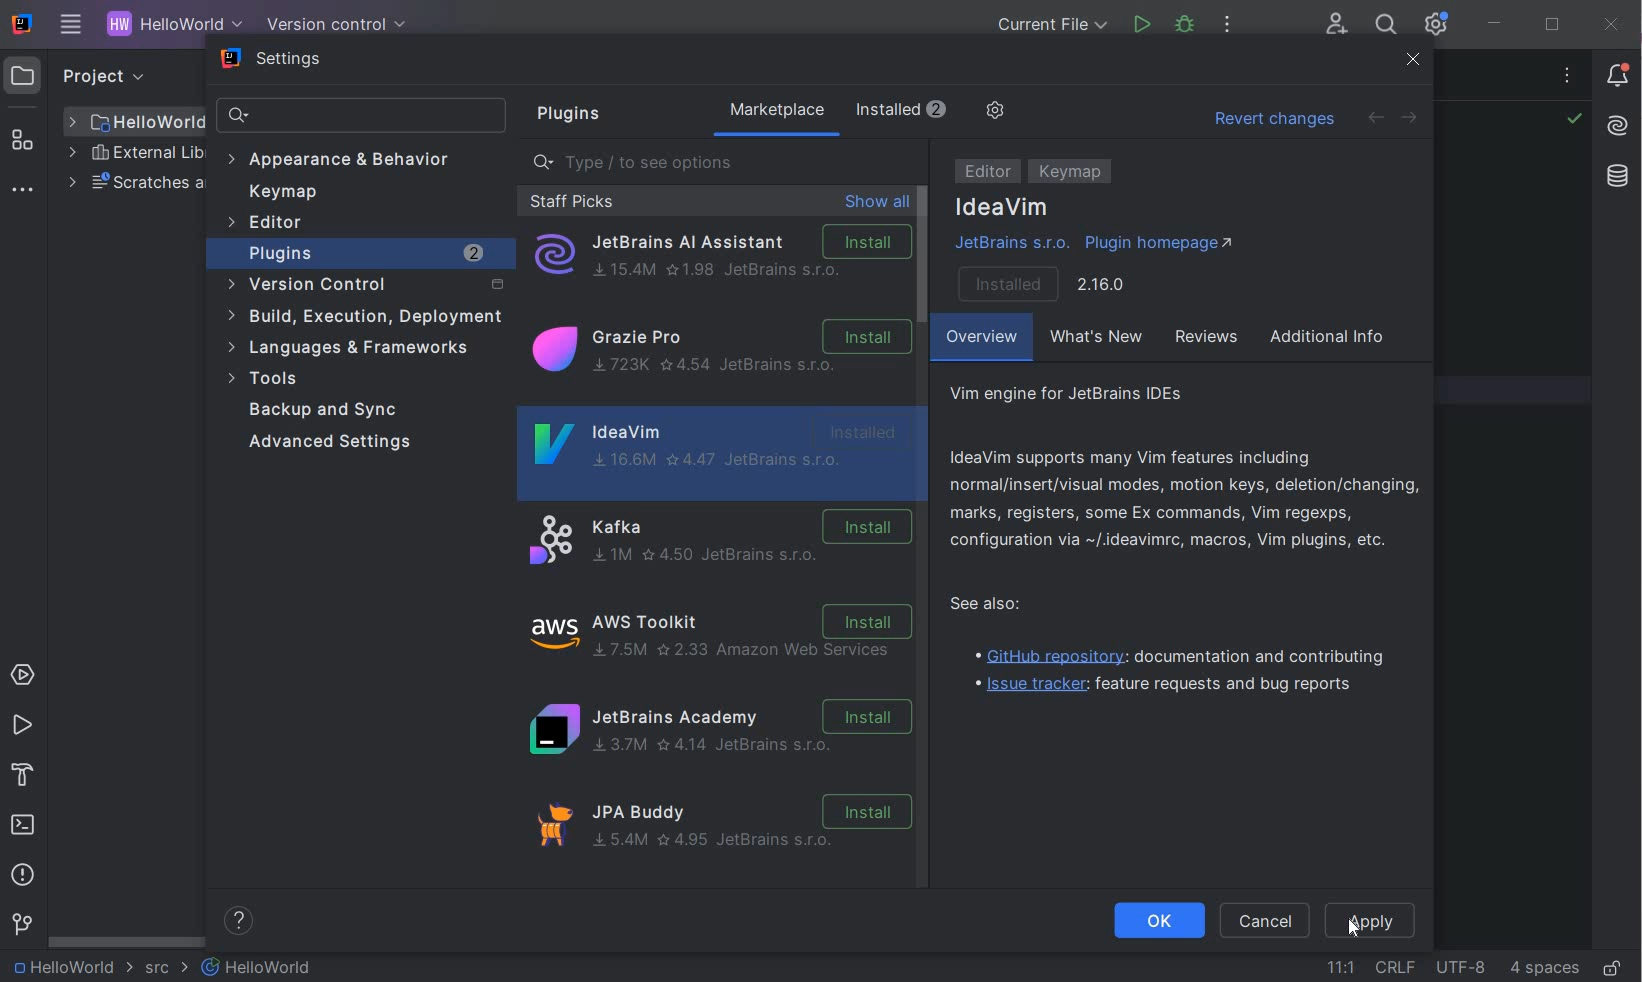 This screenshot has width=1642, height=982. What do you see at coordinates (988, 173) in the screenshot?
I see `EDITOR` at bounding box center [988, 173].